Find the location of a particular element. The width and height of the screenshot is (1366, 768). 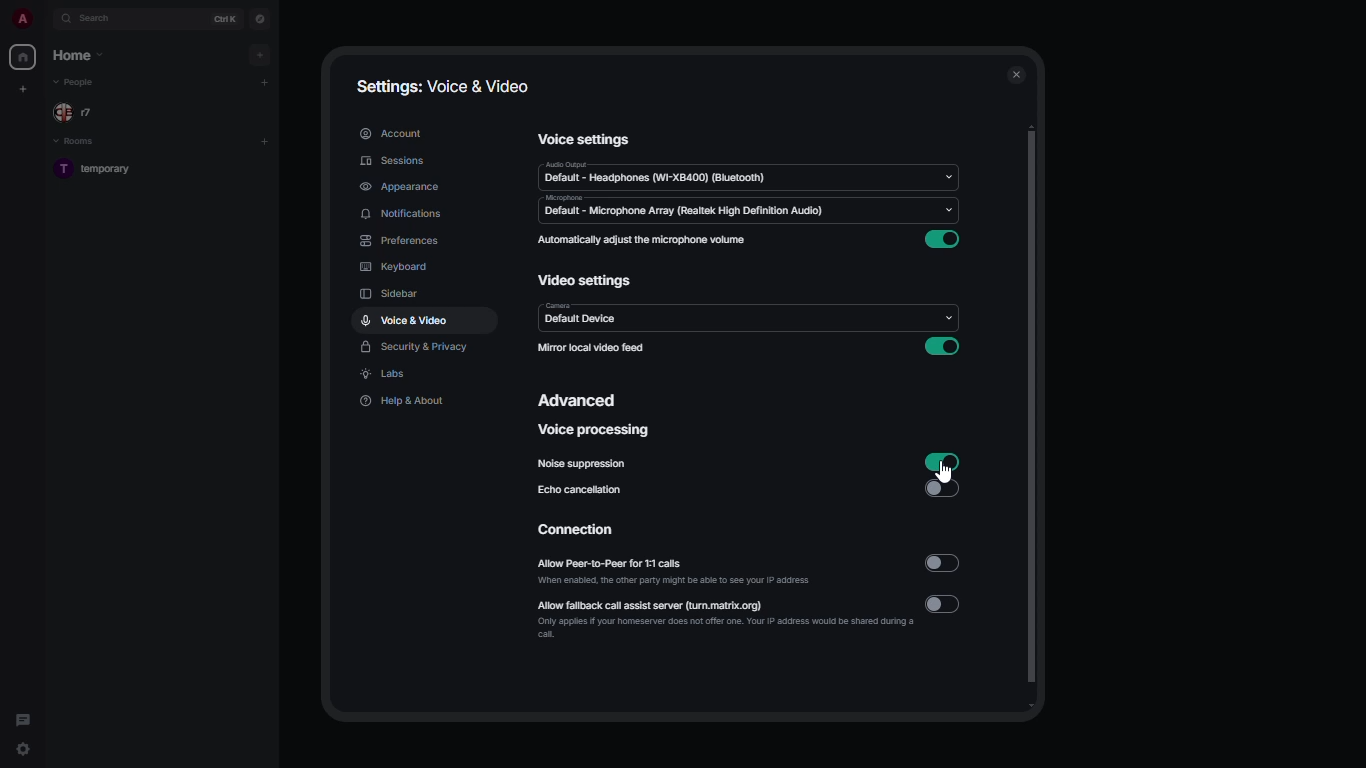

home is located at coordinates (76, 55).